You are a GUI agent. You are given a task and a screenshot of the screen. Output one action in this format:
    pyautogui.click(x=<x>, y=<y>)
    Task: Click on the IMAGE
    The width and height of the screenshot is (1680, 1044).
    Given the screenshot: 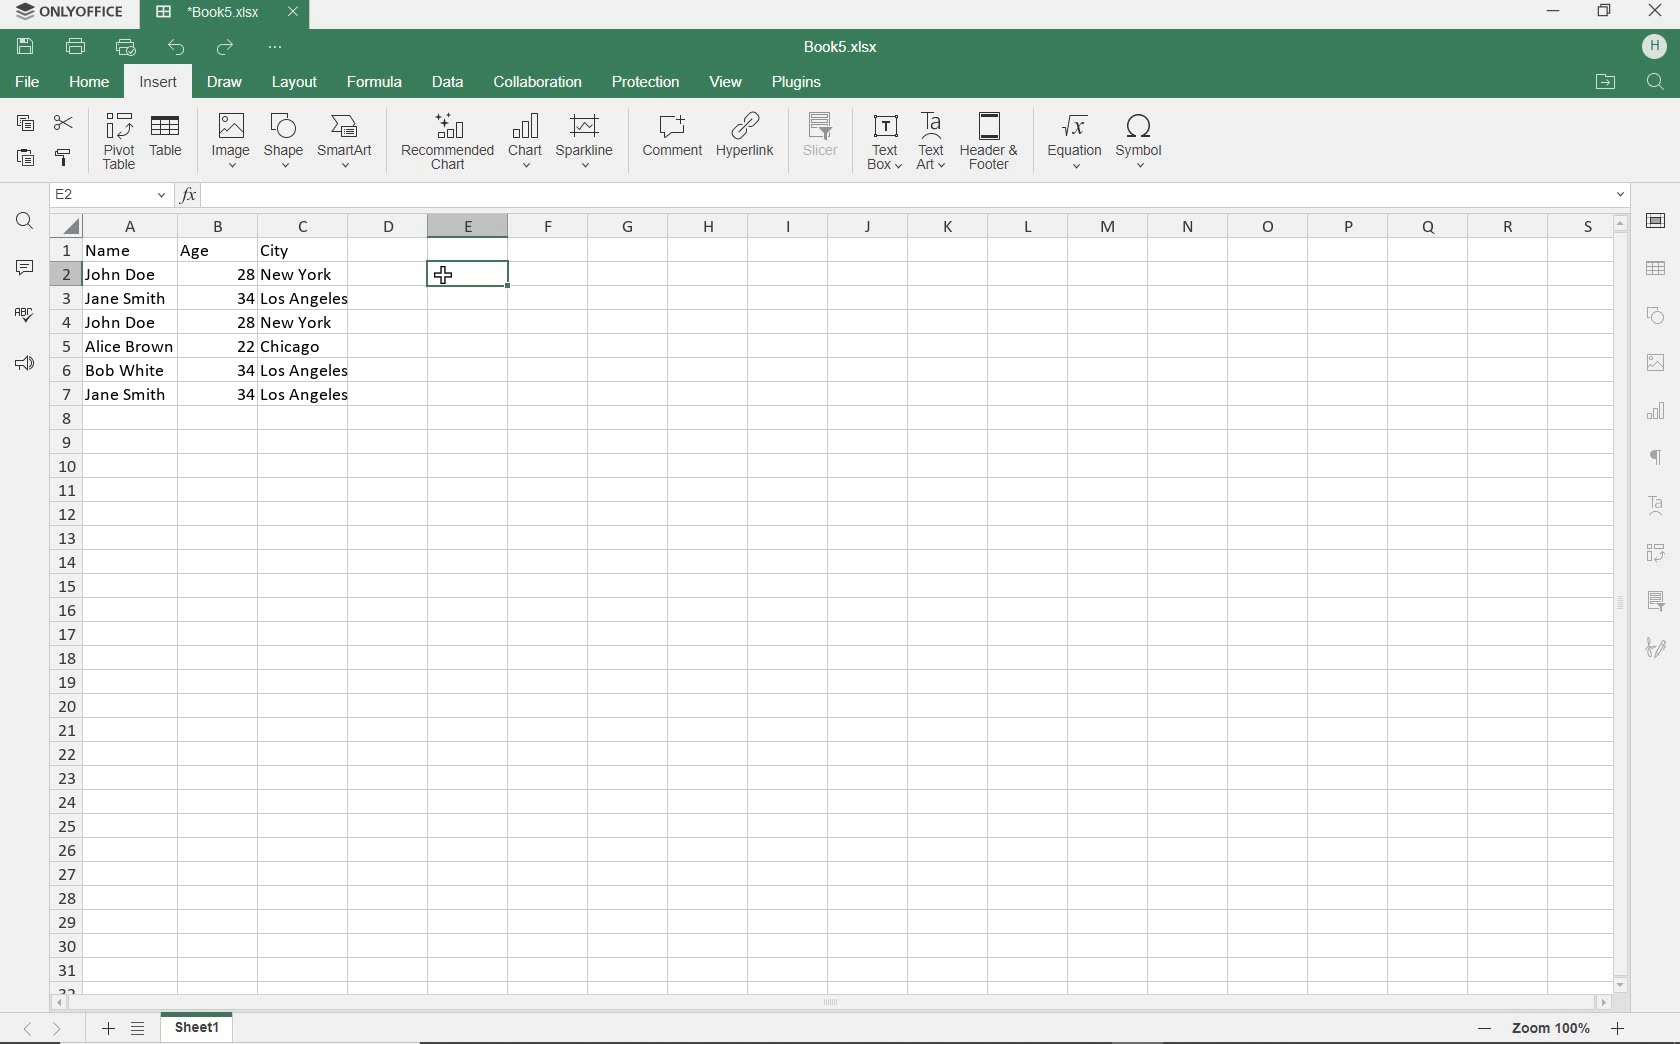 What is the action you would take?
    pyautogui.click(x=227, y=140)
    